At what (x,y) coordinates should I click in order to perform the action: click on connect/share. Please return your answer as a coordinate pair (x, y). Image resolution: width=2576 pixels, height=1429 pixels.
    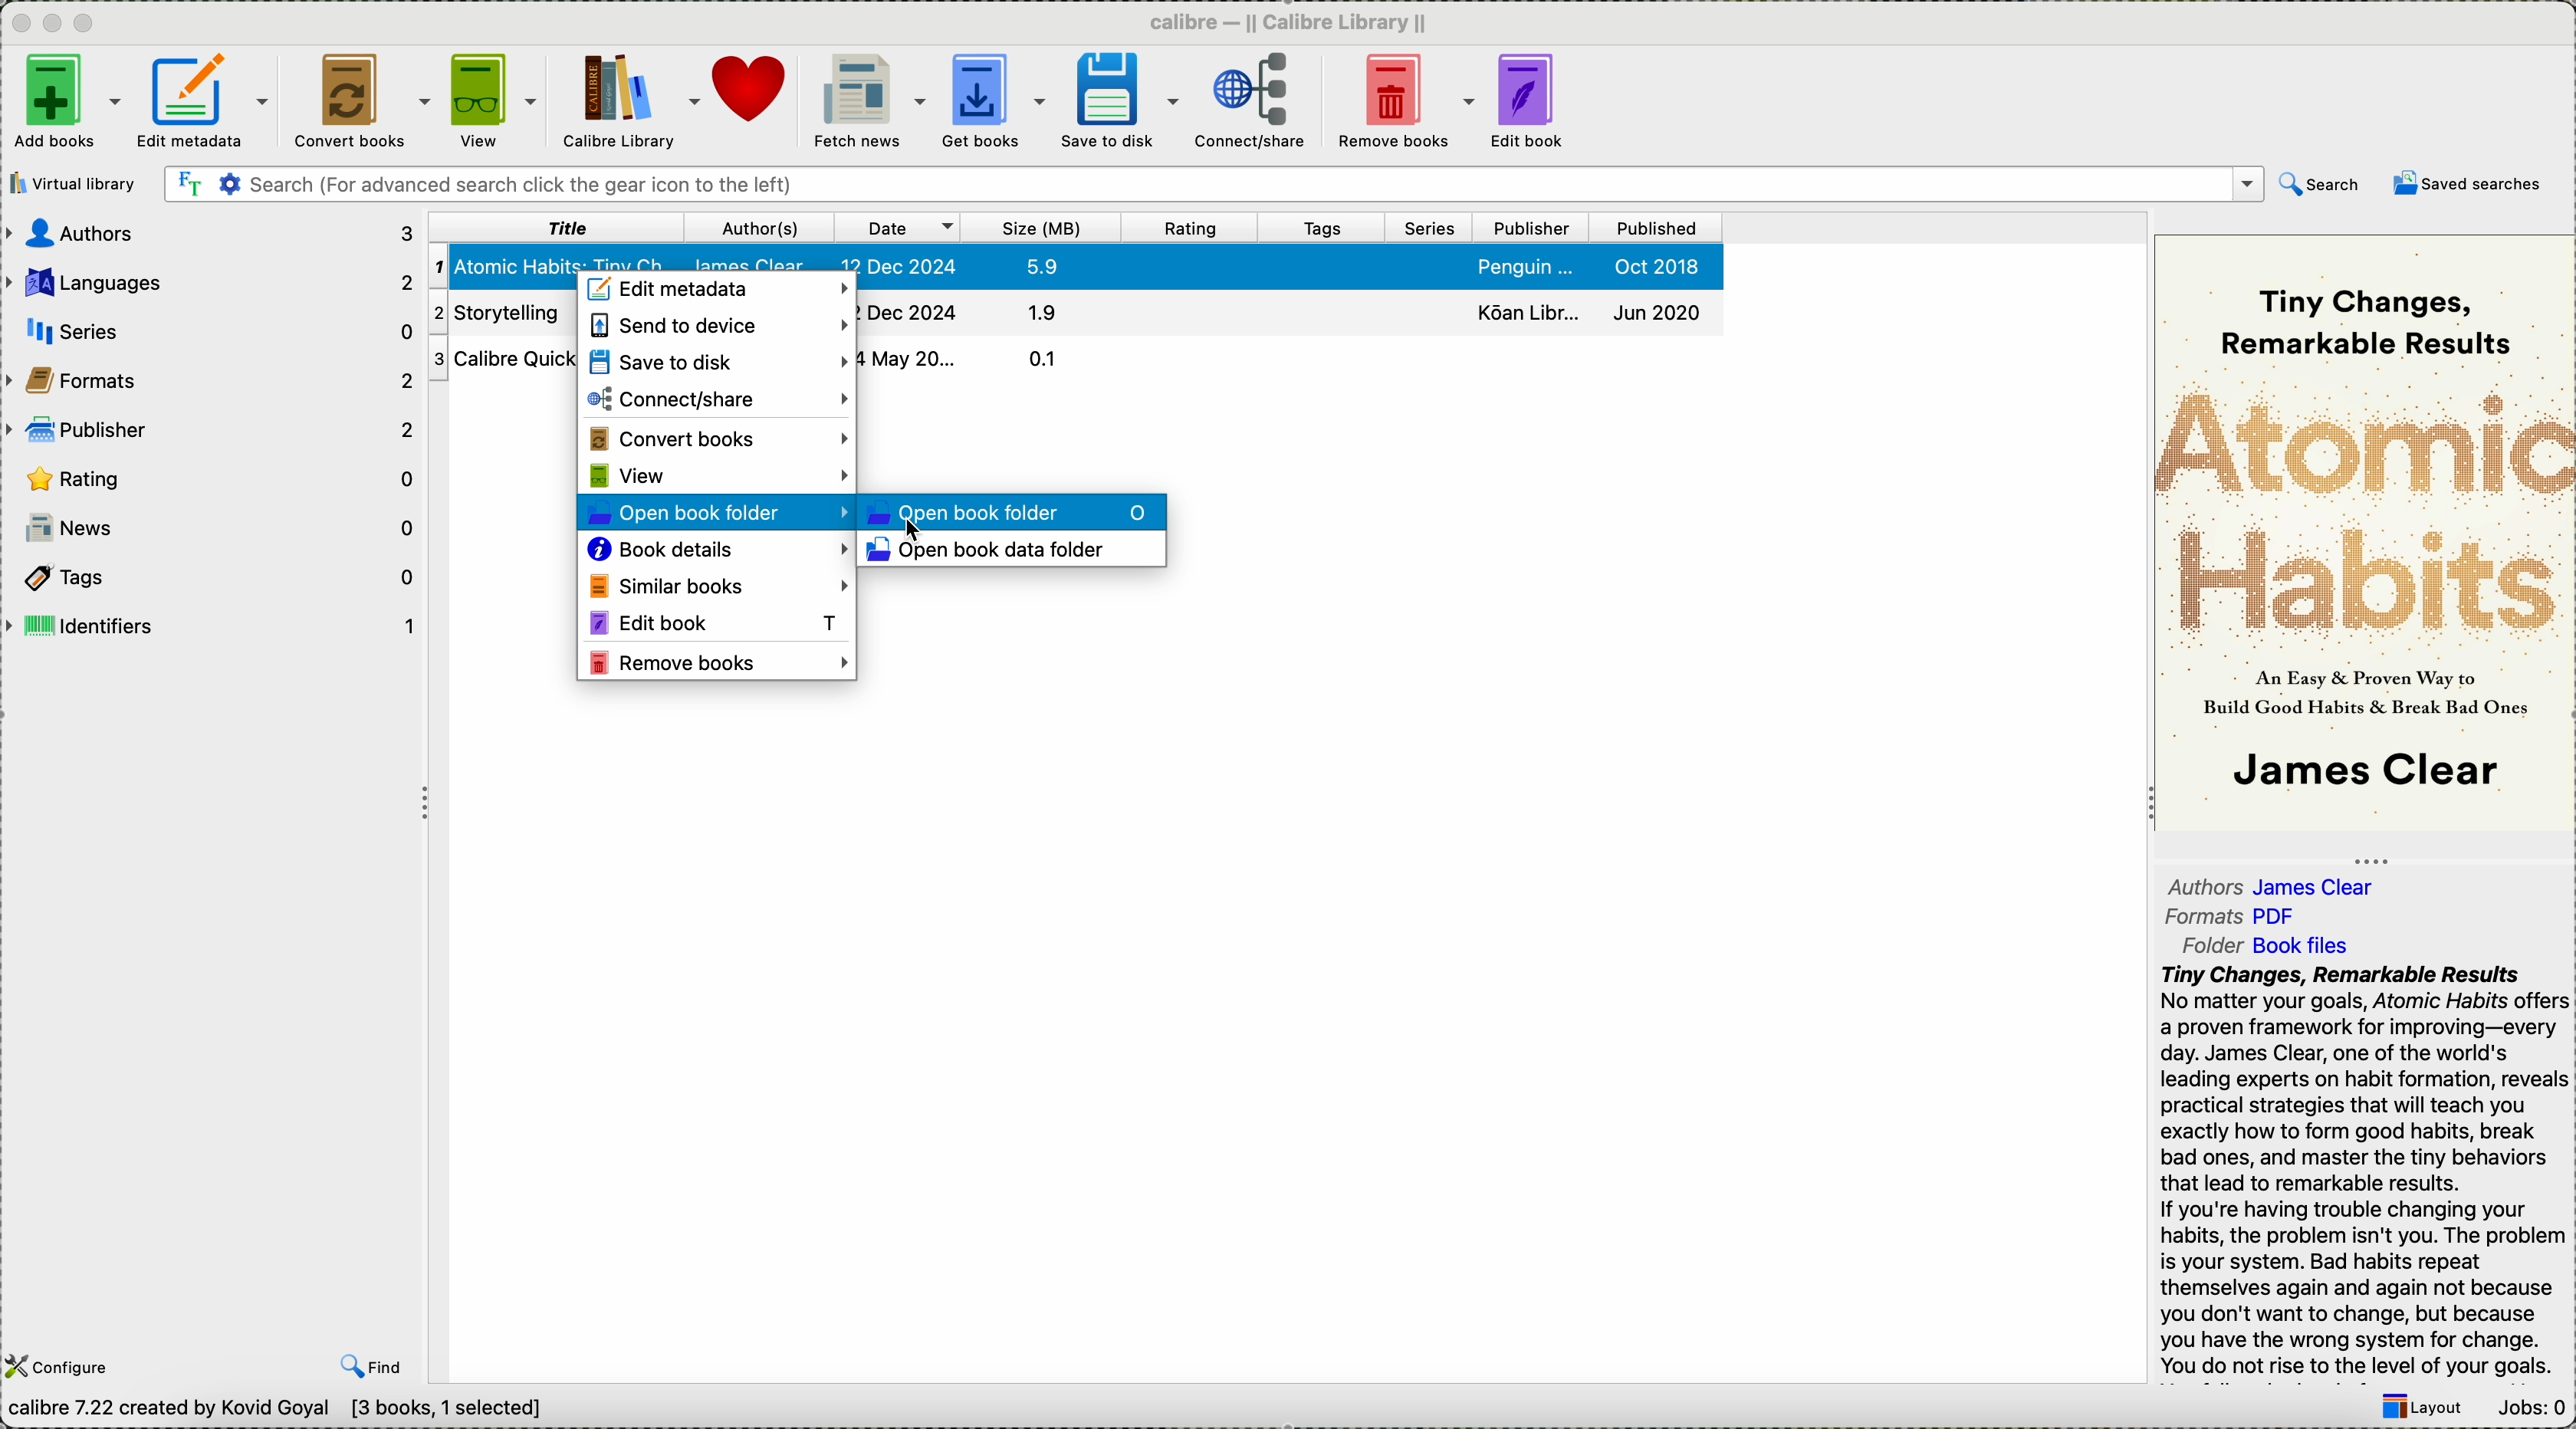
    Looking at the image, I should click on (717, 399).